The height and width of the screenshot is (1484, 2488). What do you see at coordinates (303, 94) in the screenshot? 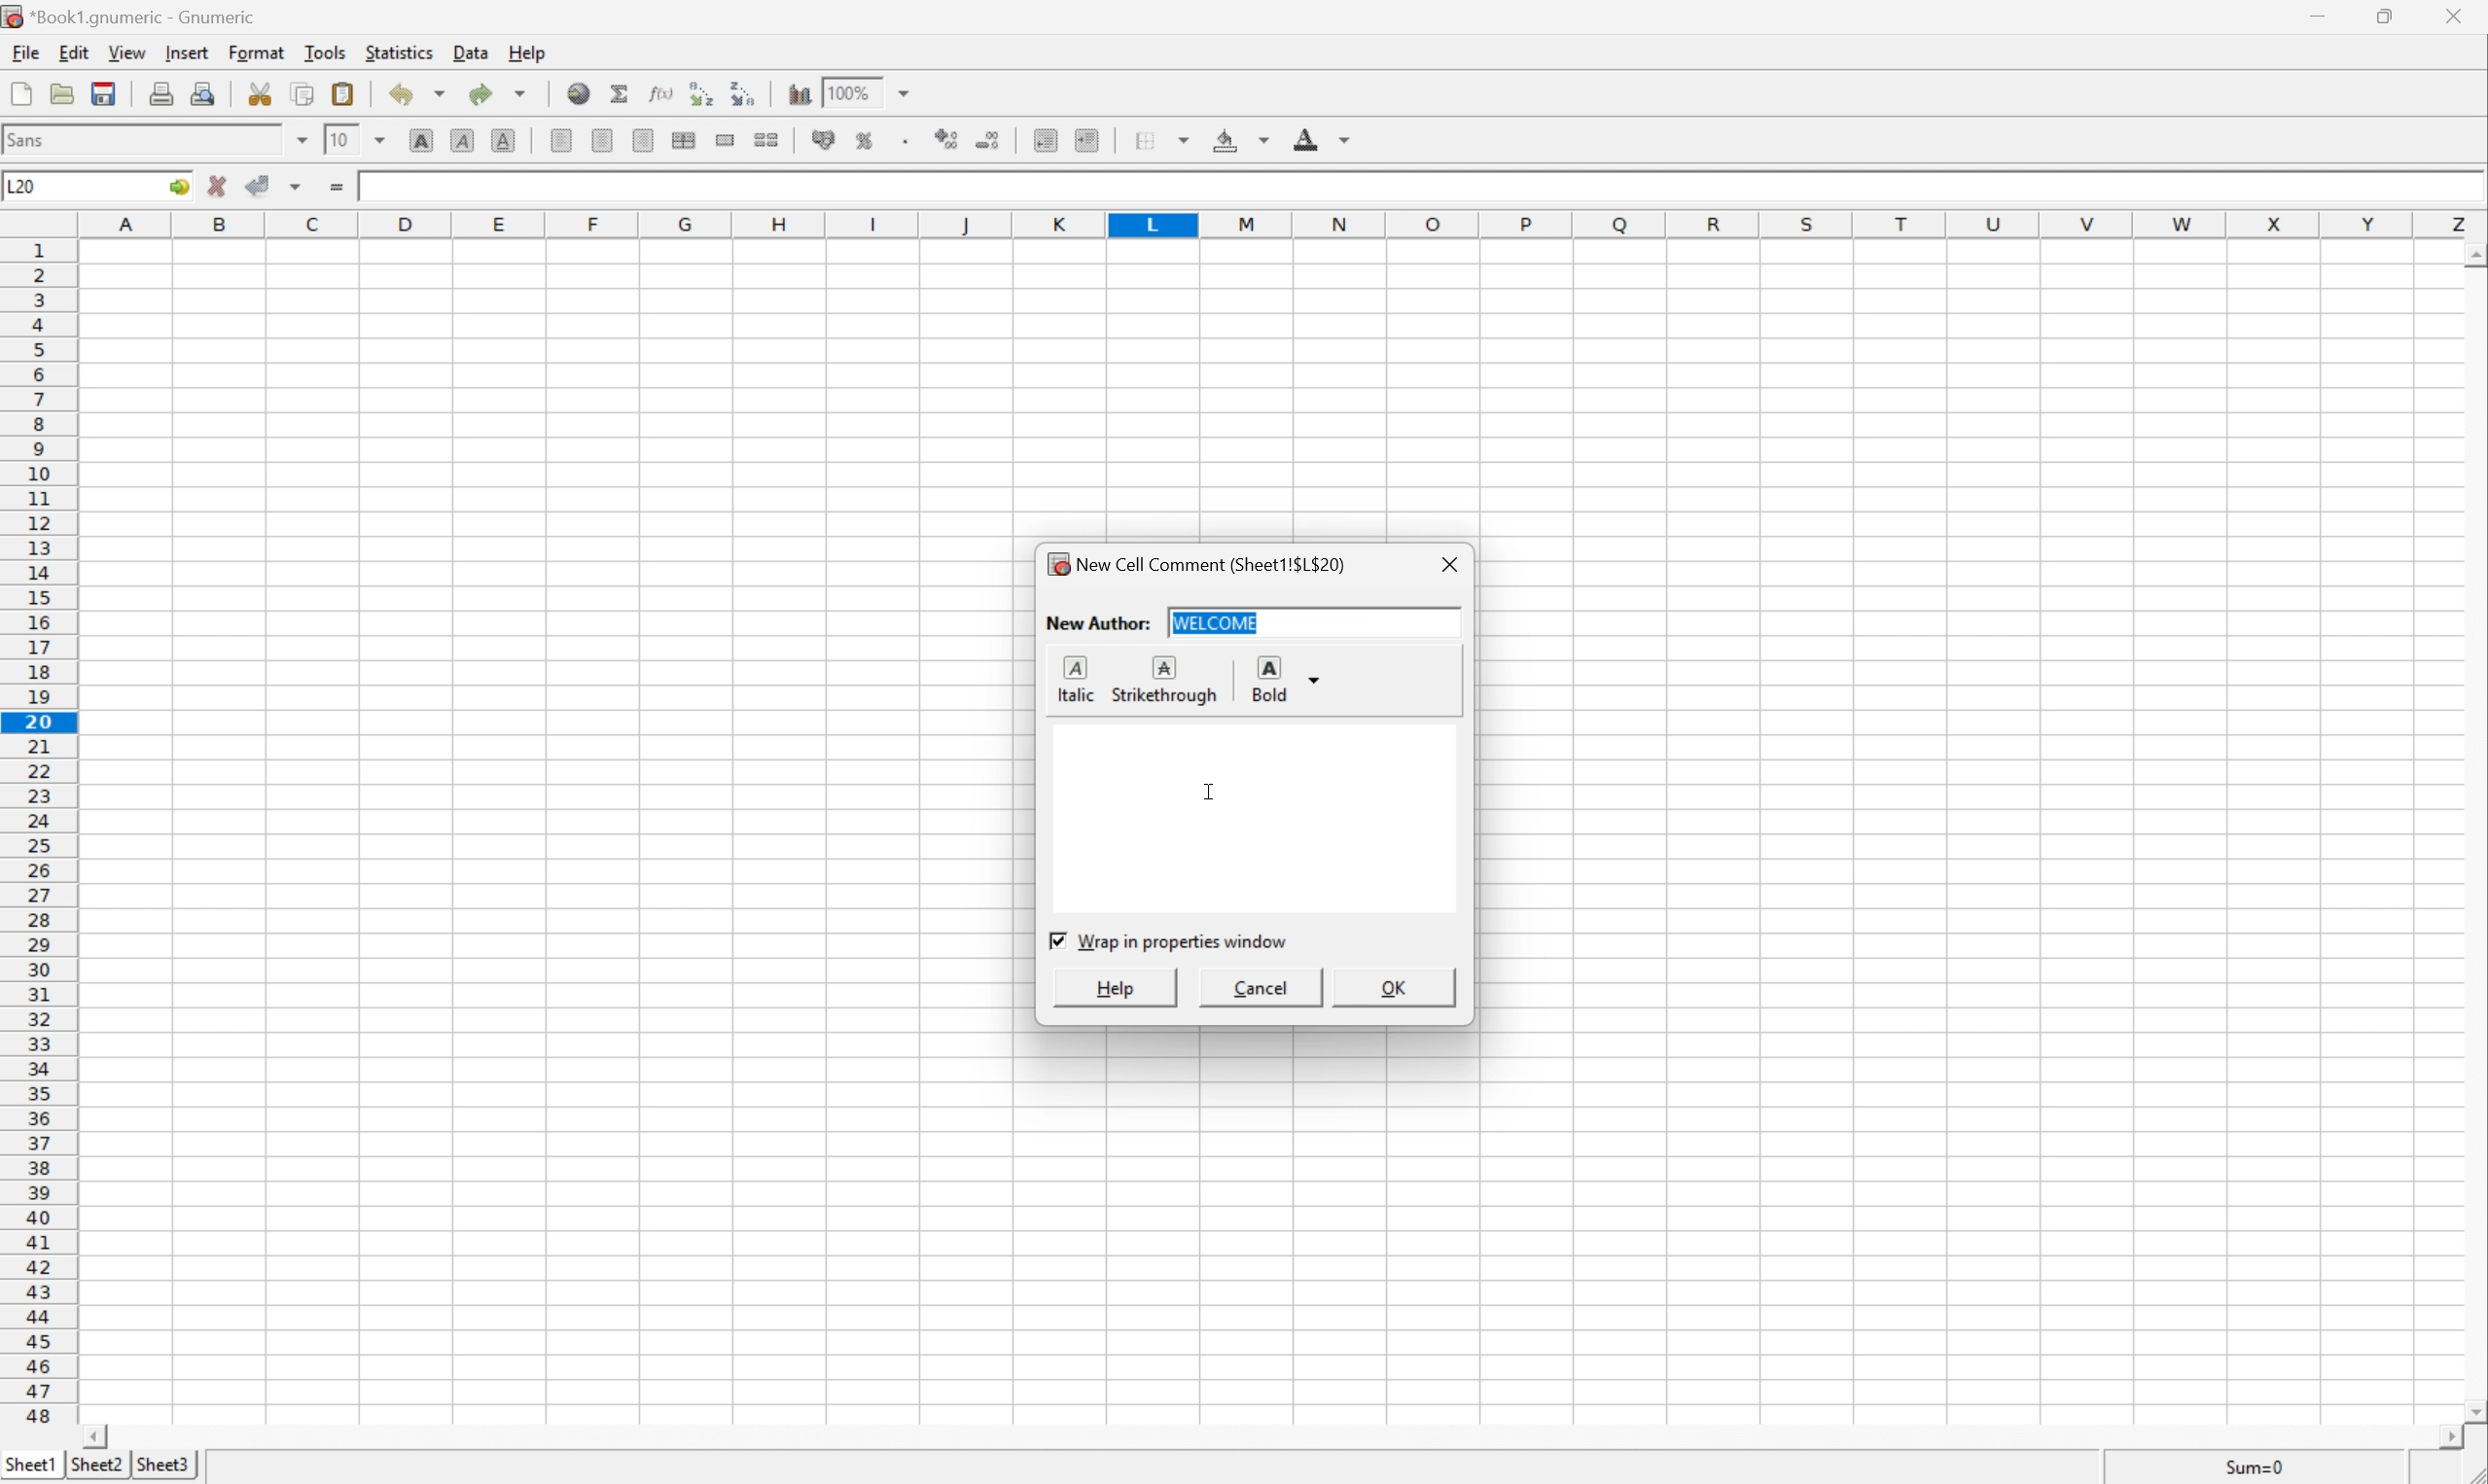
I see `Copy selection` at bounding box center [303, 94].